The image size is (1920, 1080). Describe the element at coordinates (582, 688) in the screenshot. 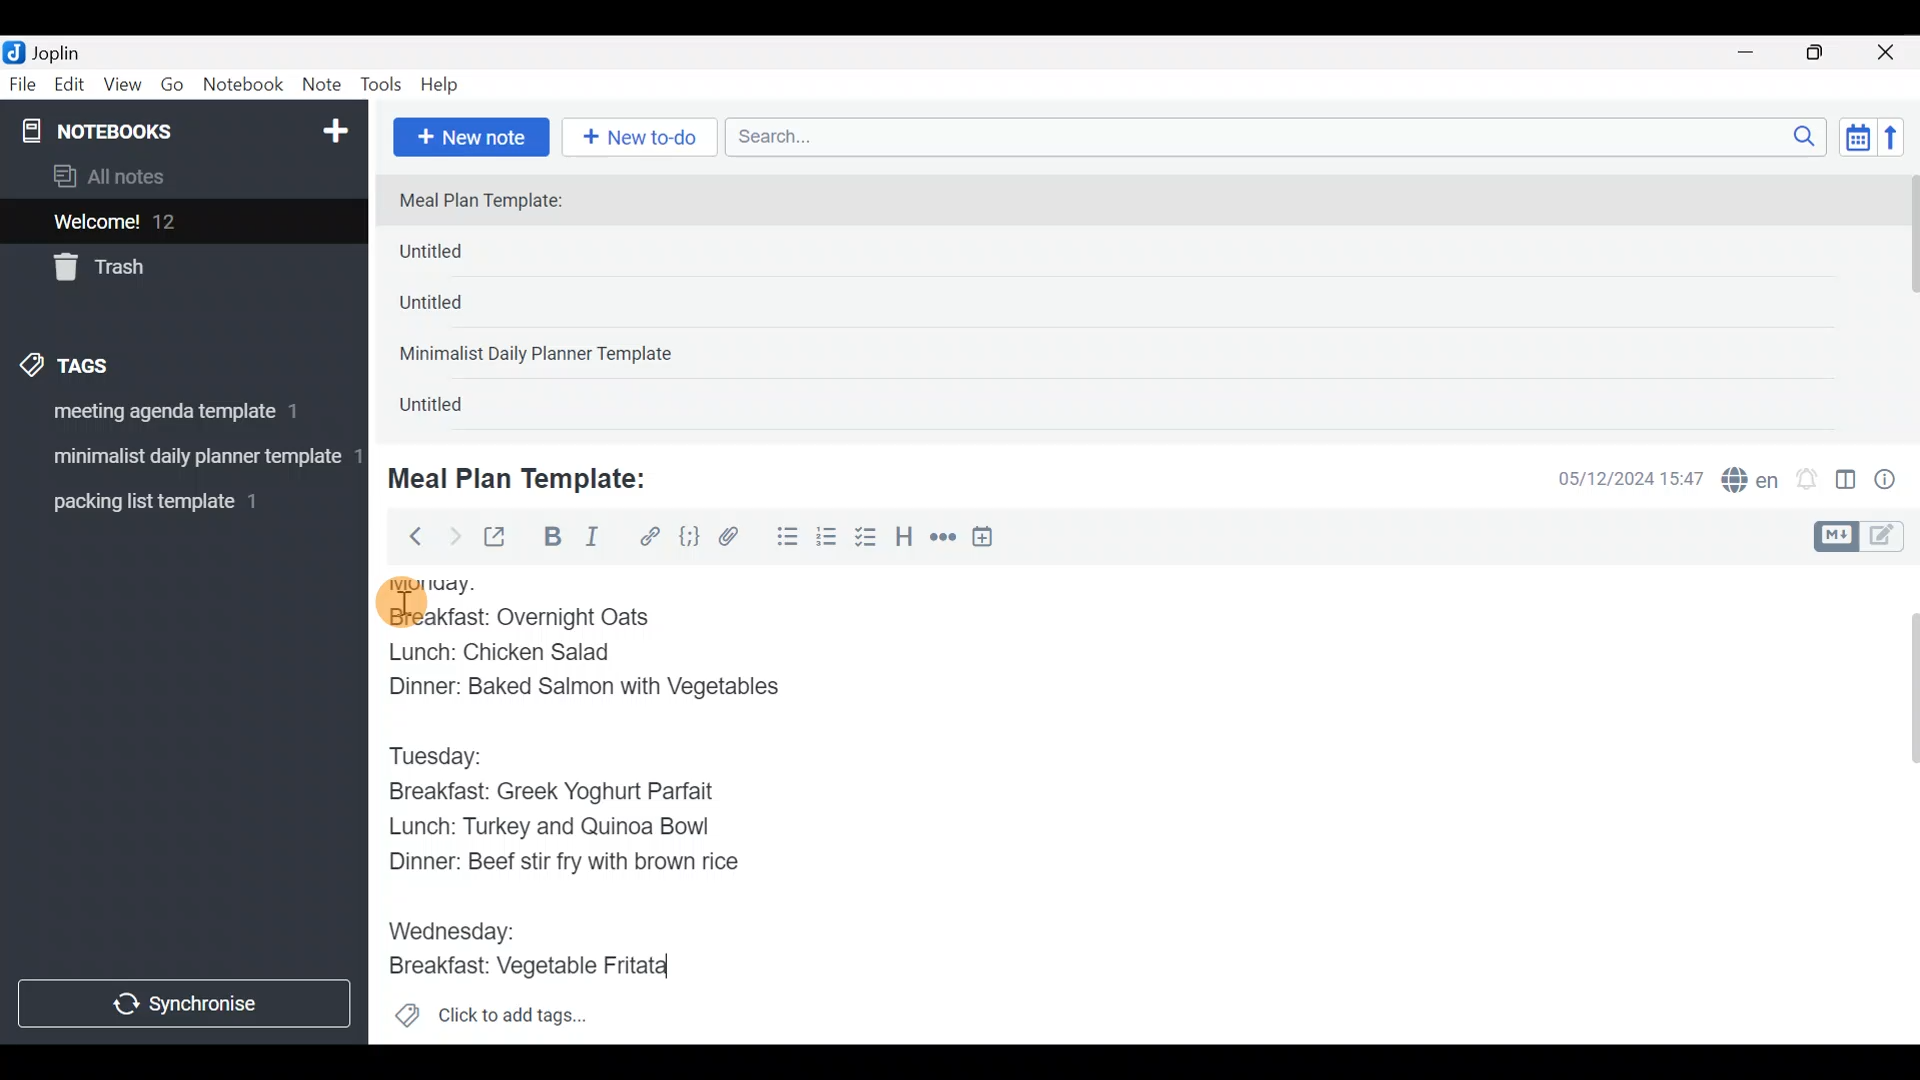

I see `Dinner: Baked Salmon with Vegetables` at that location.